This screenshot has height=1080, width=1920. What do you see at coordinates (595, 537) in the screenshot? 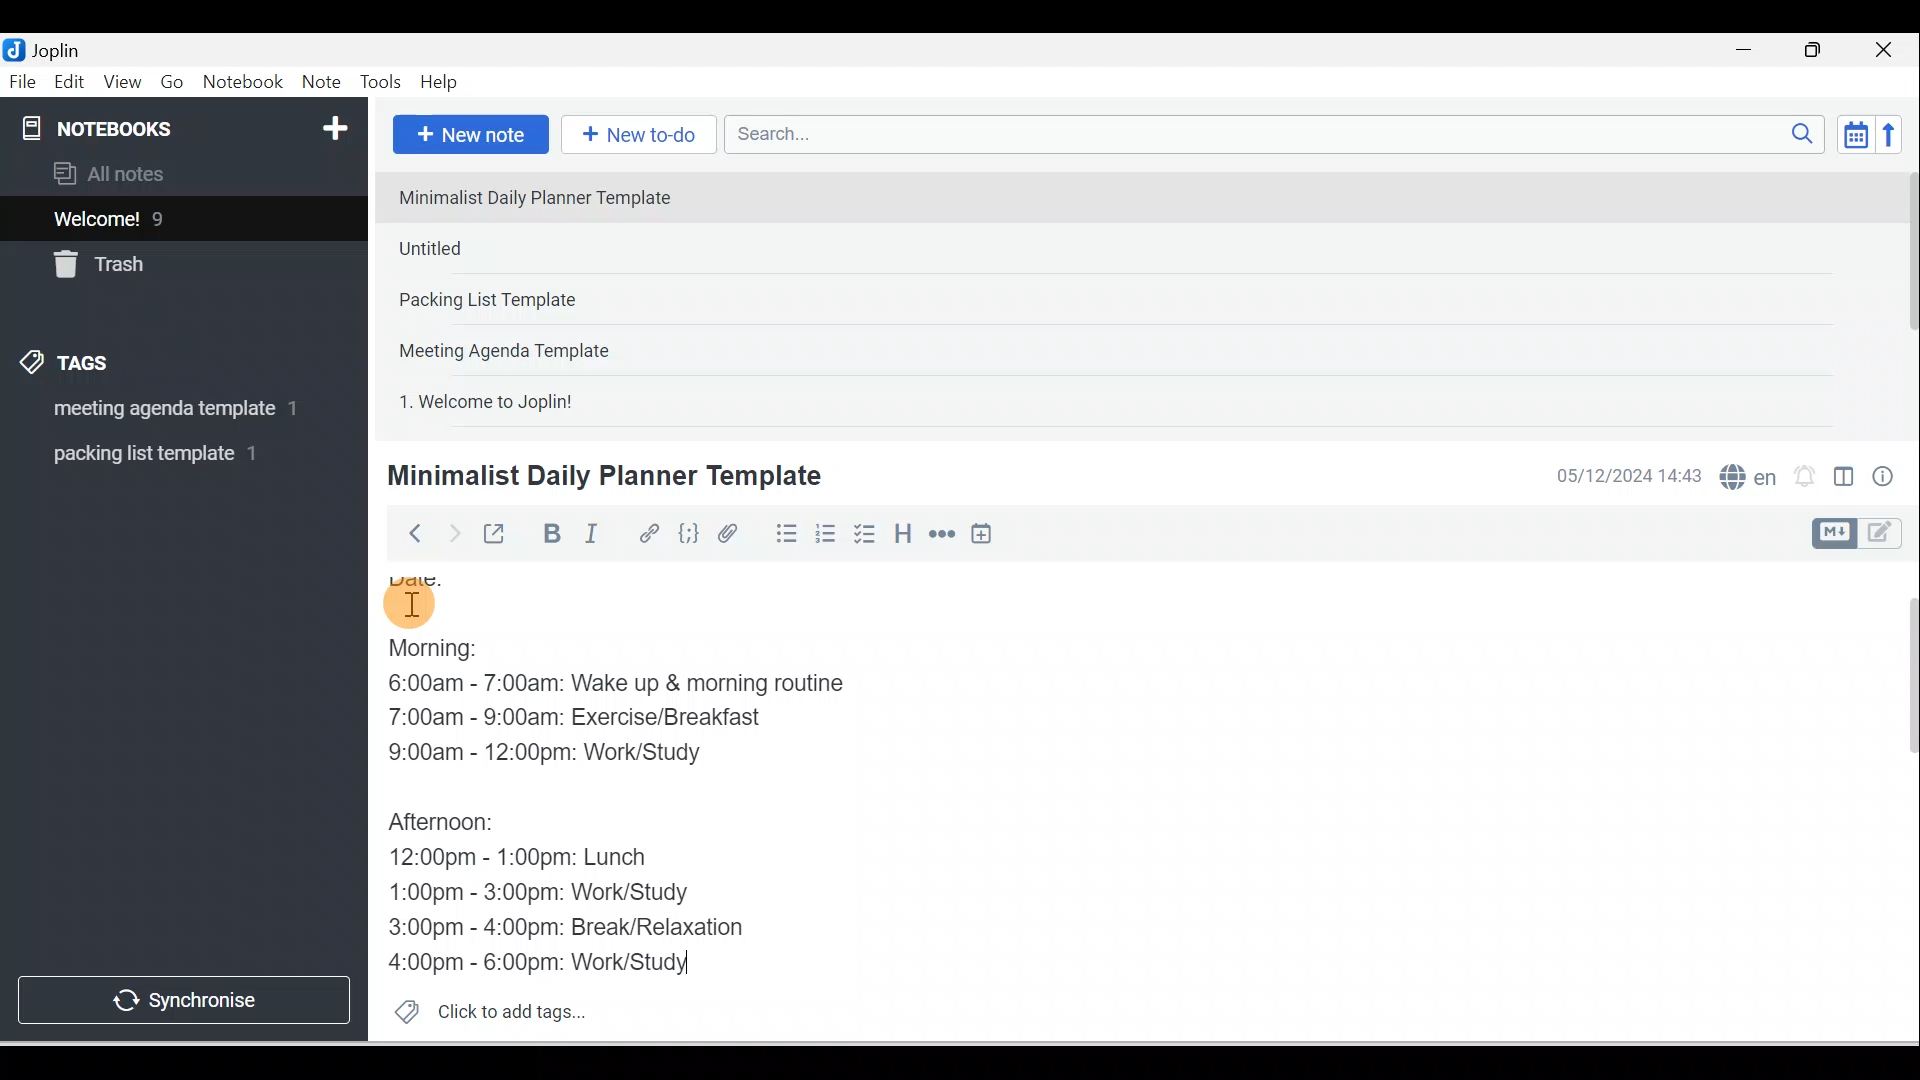
I see `Italic` at bounding box center [595, 537].